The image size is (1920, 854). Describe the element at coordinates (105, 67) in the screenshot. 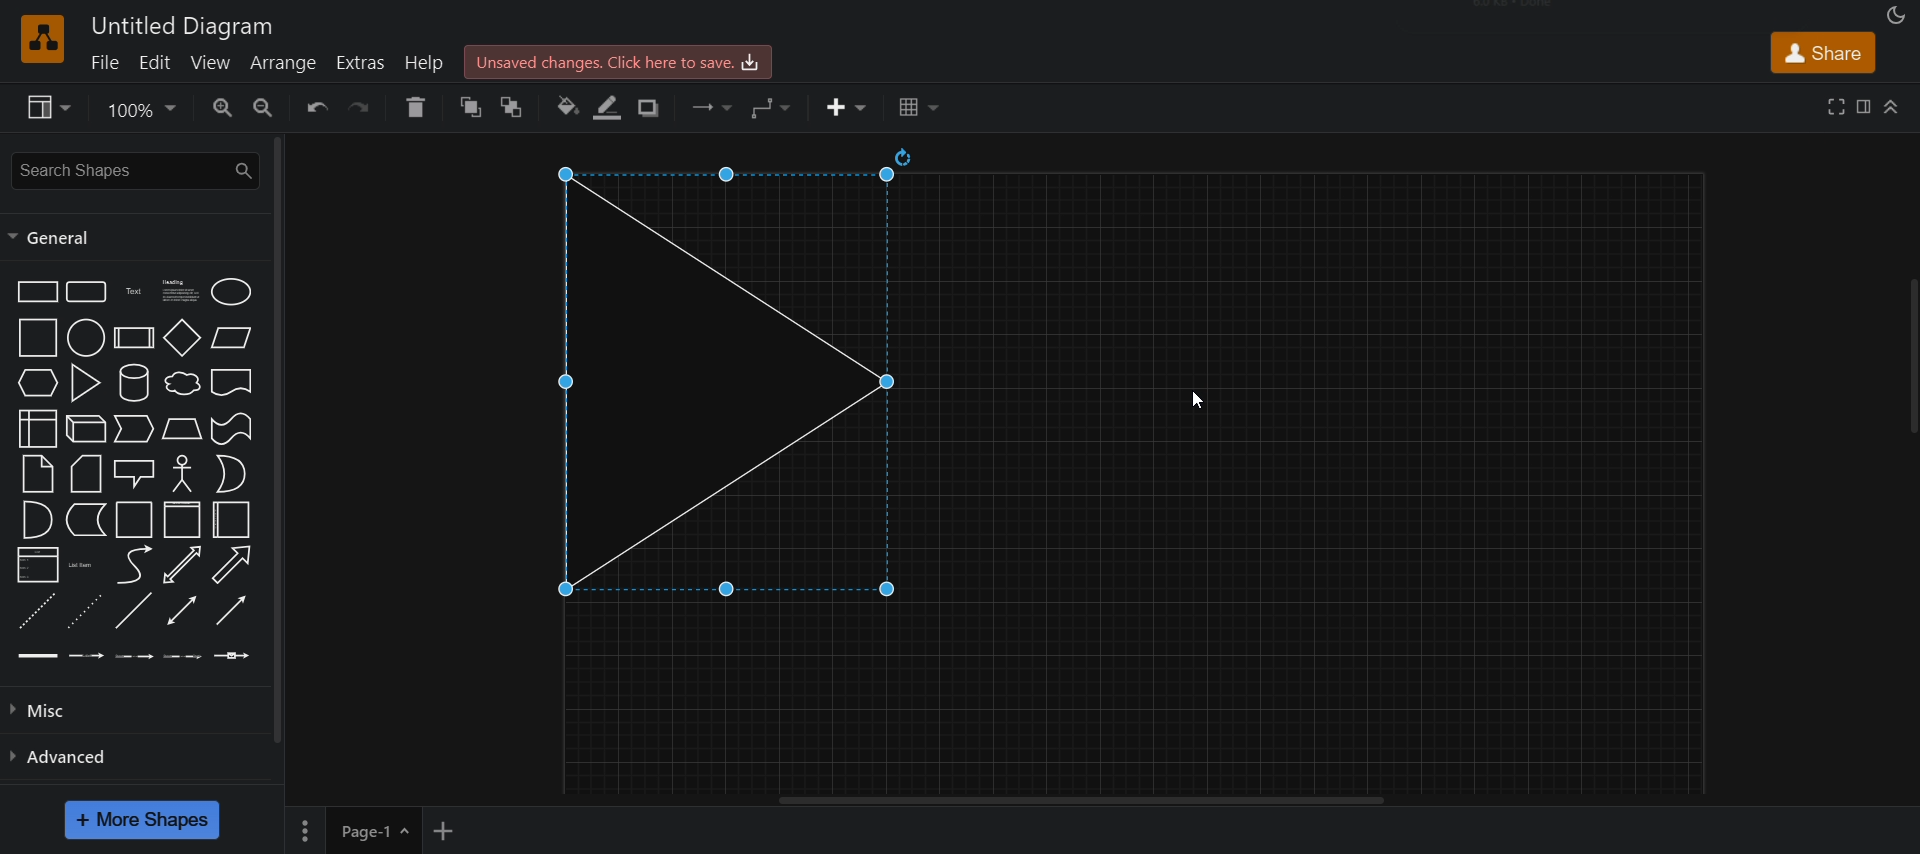

I see `file` at that location.